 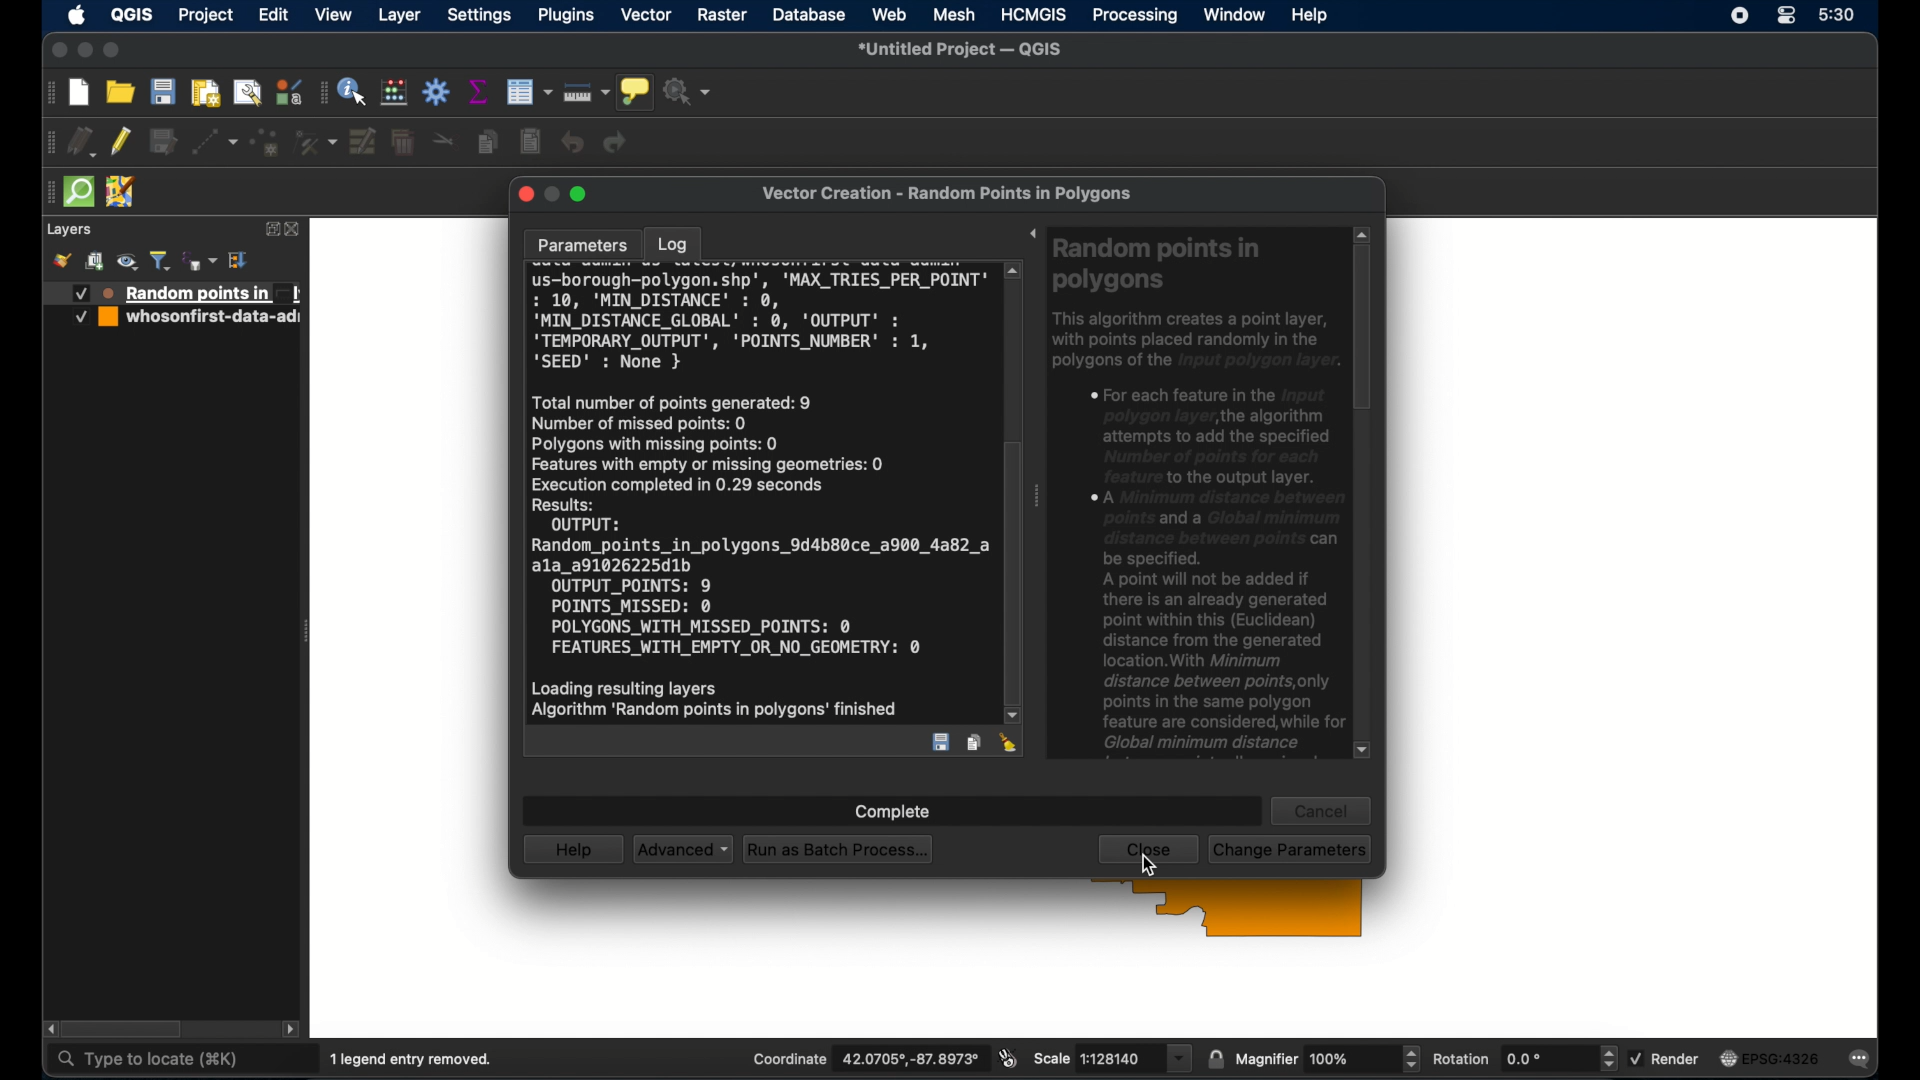 What do you see at coordinates (49, 1029) in the screenshot?
I see `scroll left arrow` at bounding box center [49, 1029].